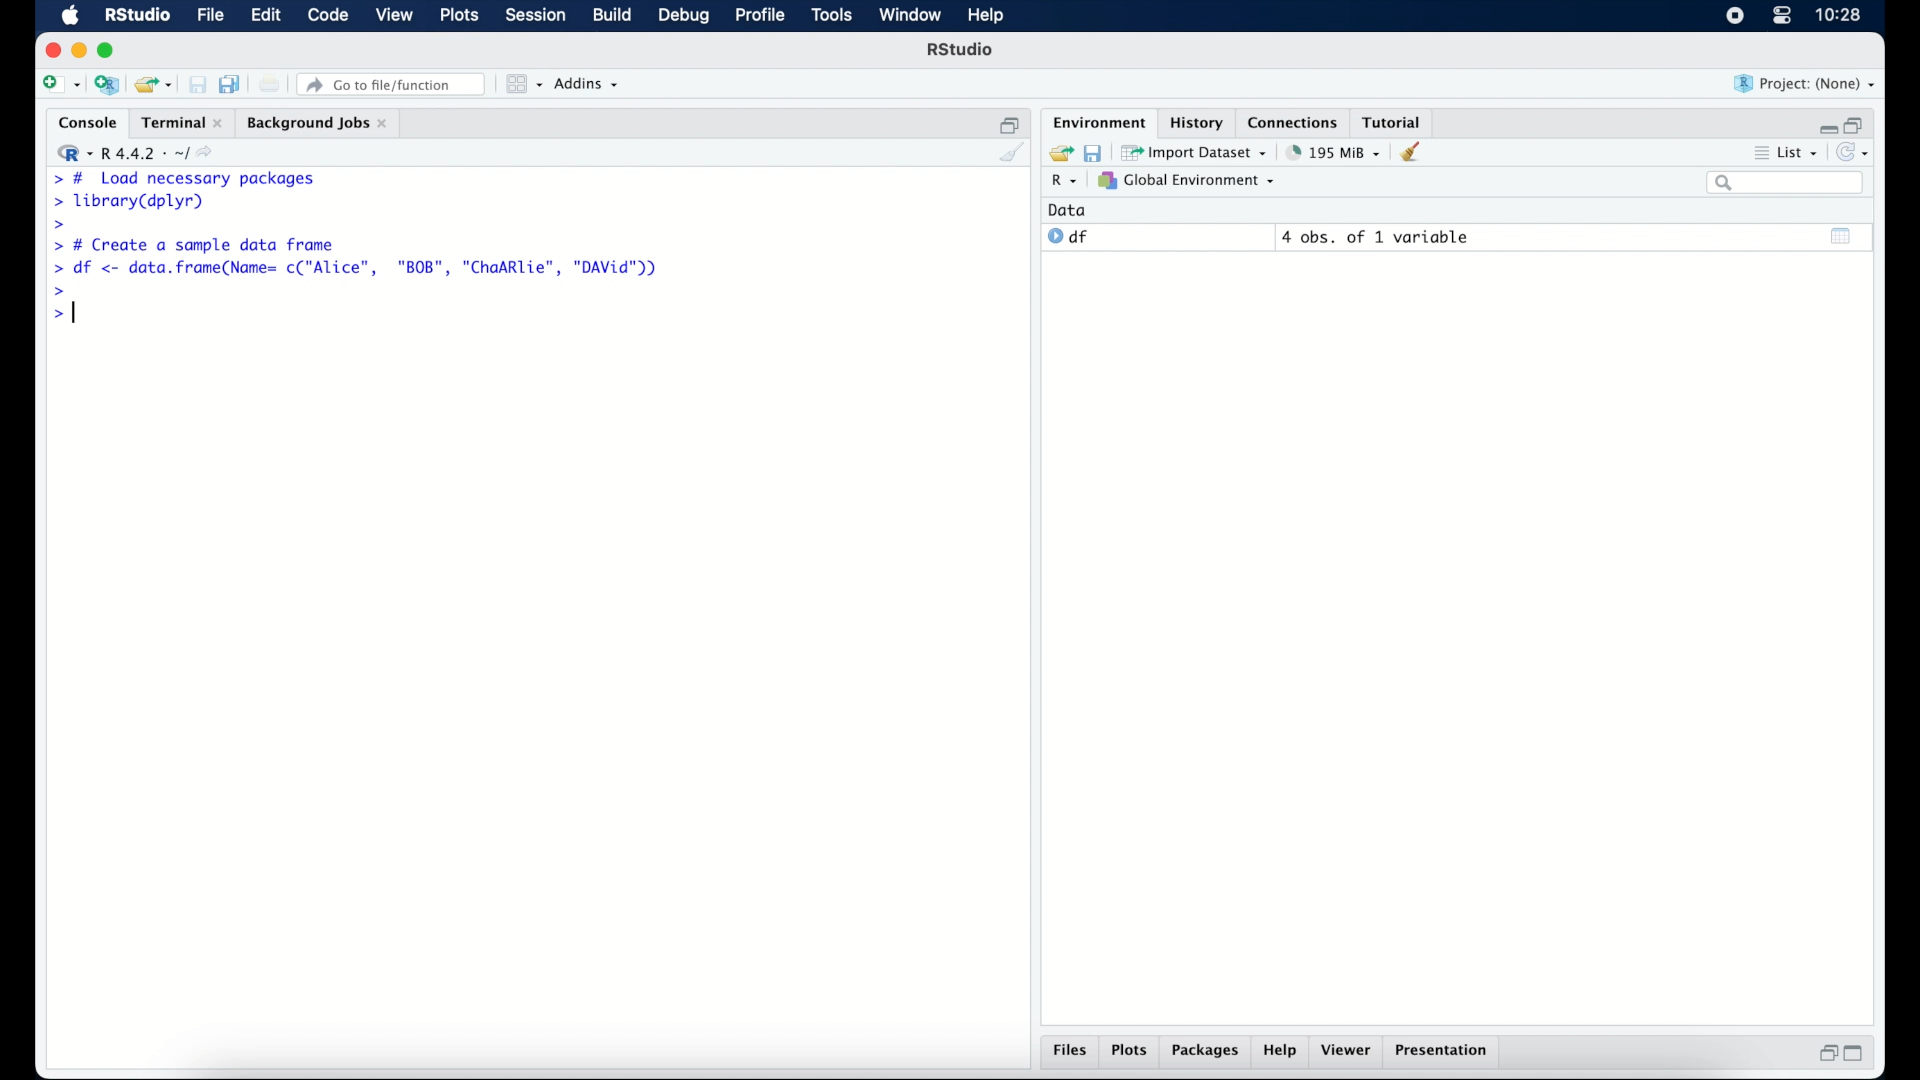 The width and height of the screenshot is (1920, 1080). What do you see at coordinates (1010, 154) in the screenshot?
I see `clear console` at bounding box center [1010, 154].